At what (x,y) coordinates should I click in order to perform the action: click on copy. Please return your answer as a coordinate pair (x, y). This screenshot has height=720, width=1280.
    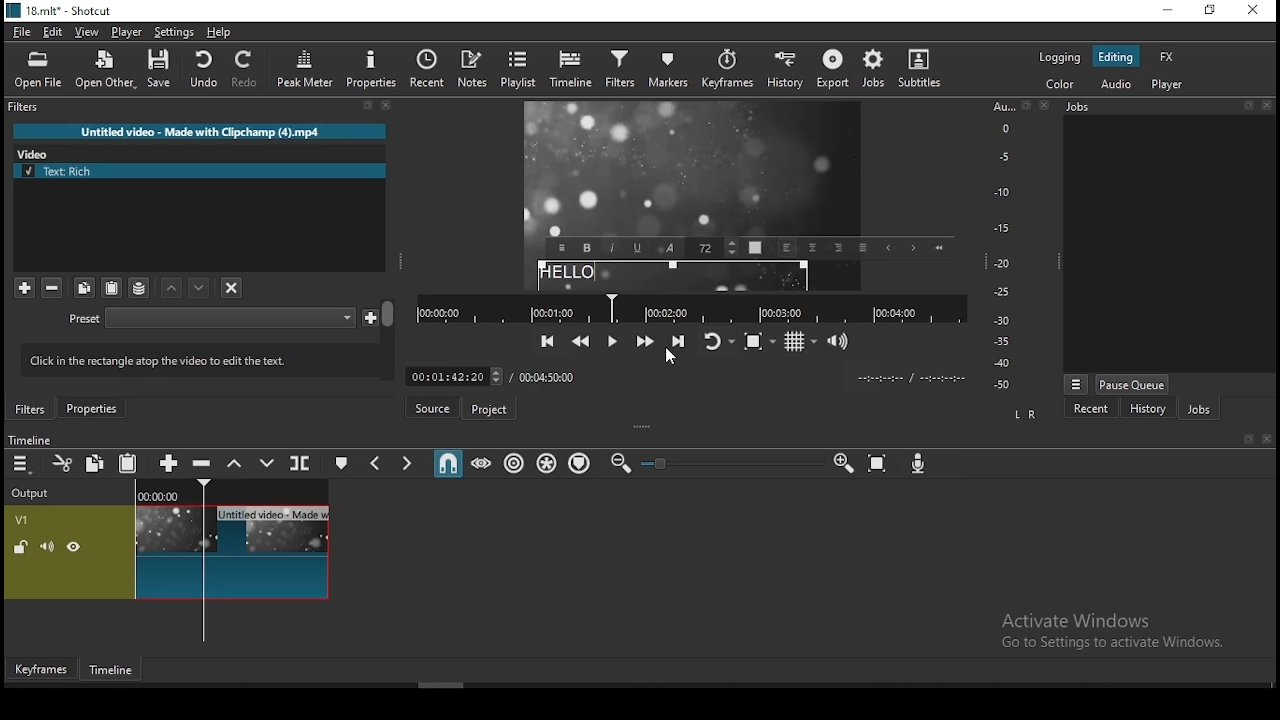
    Looking at the image, I should click on (85, 288).